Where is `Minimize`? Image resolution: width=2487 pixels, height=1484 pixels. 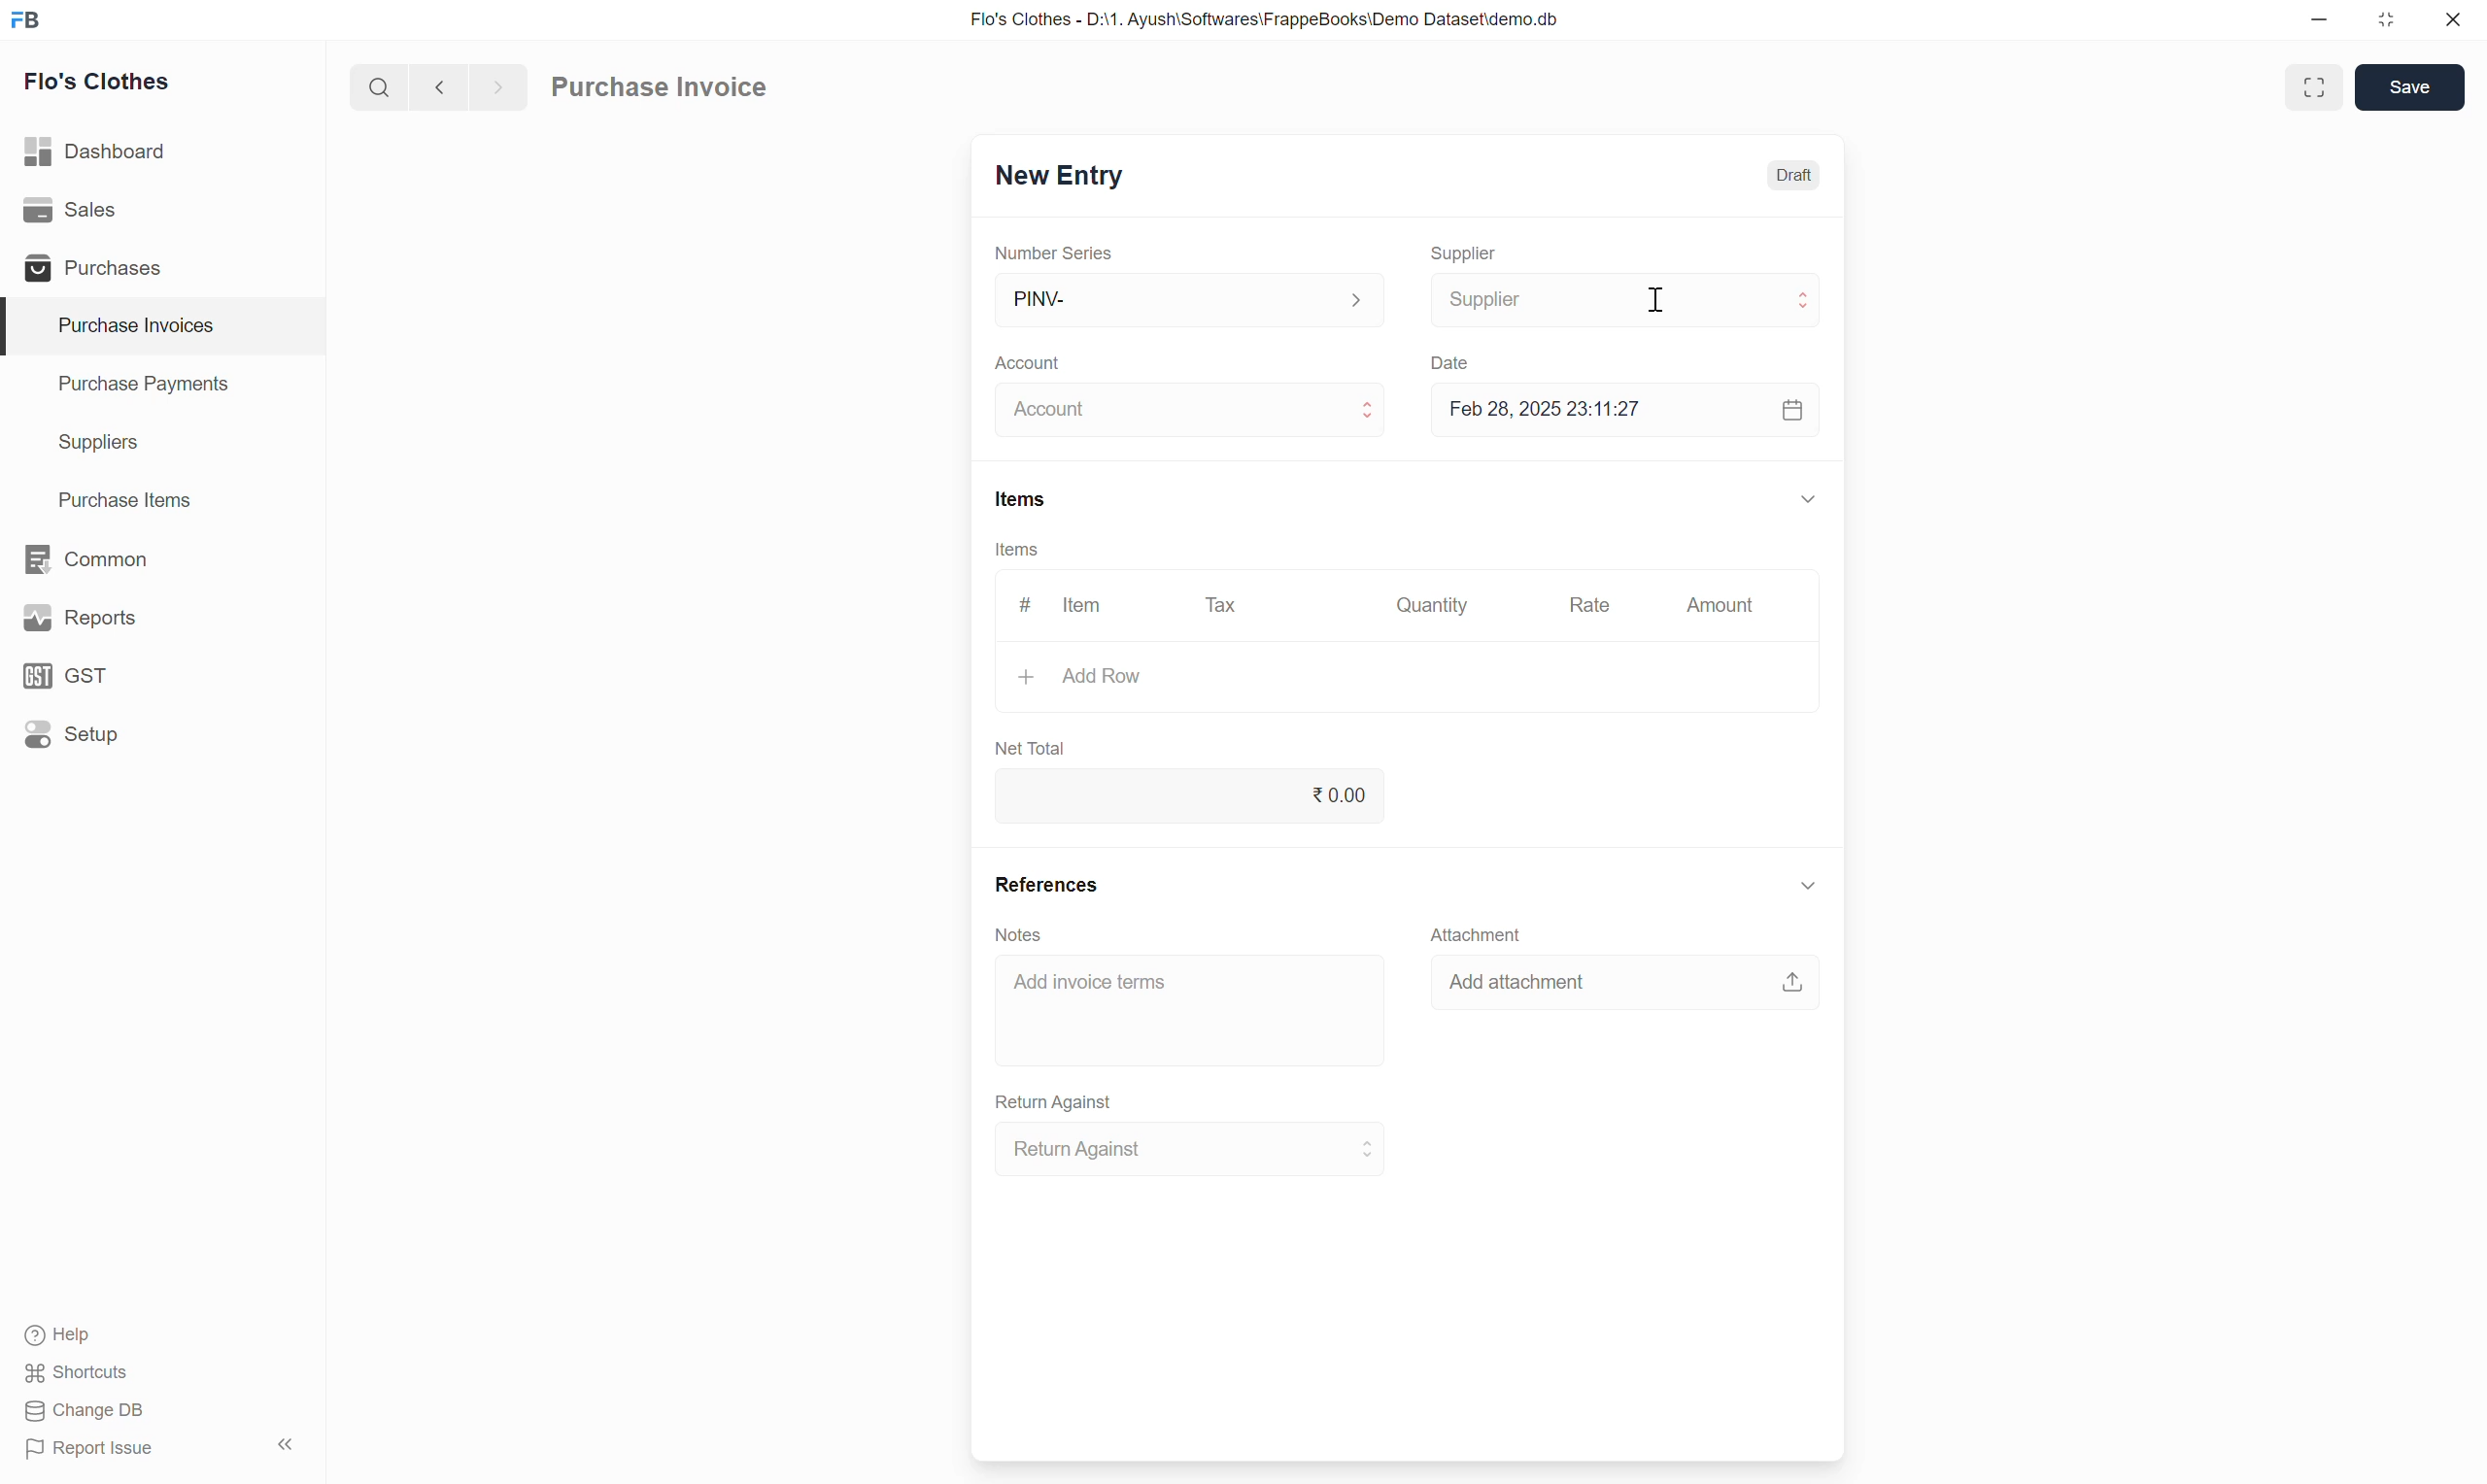
Minimize is located at coordinates (2319, 20).